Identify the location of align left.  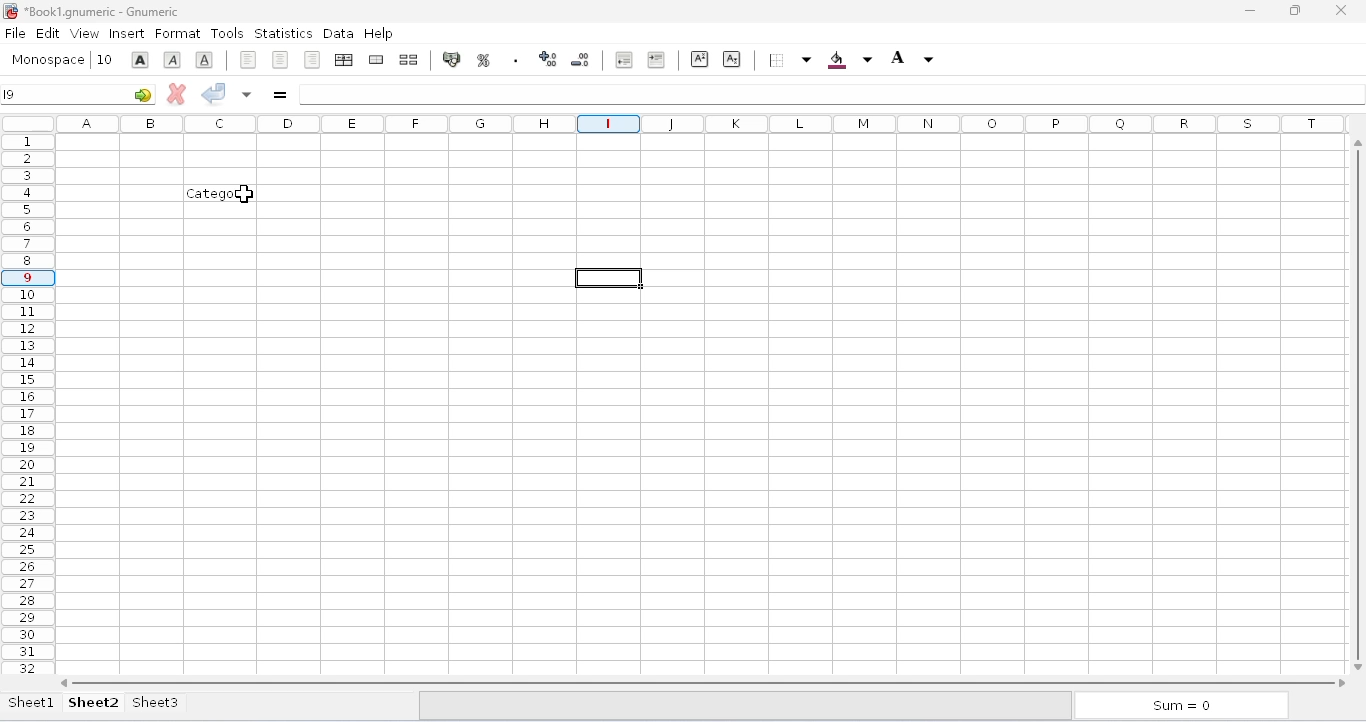
(248, 60).